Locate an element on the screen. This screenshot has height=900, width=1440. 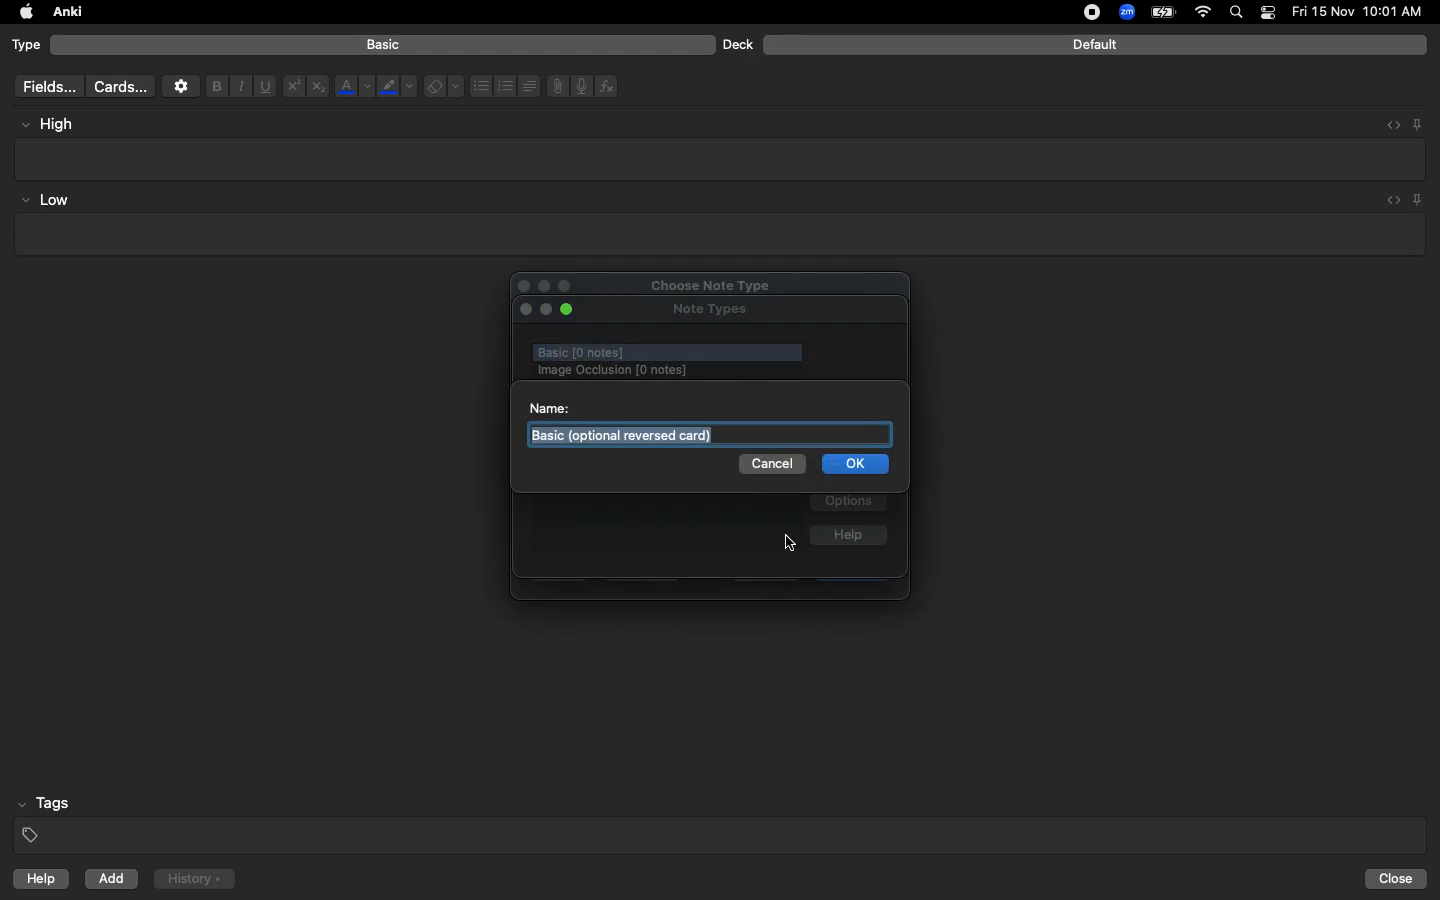
History is located at coordinates (194, 879).